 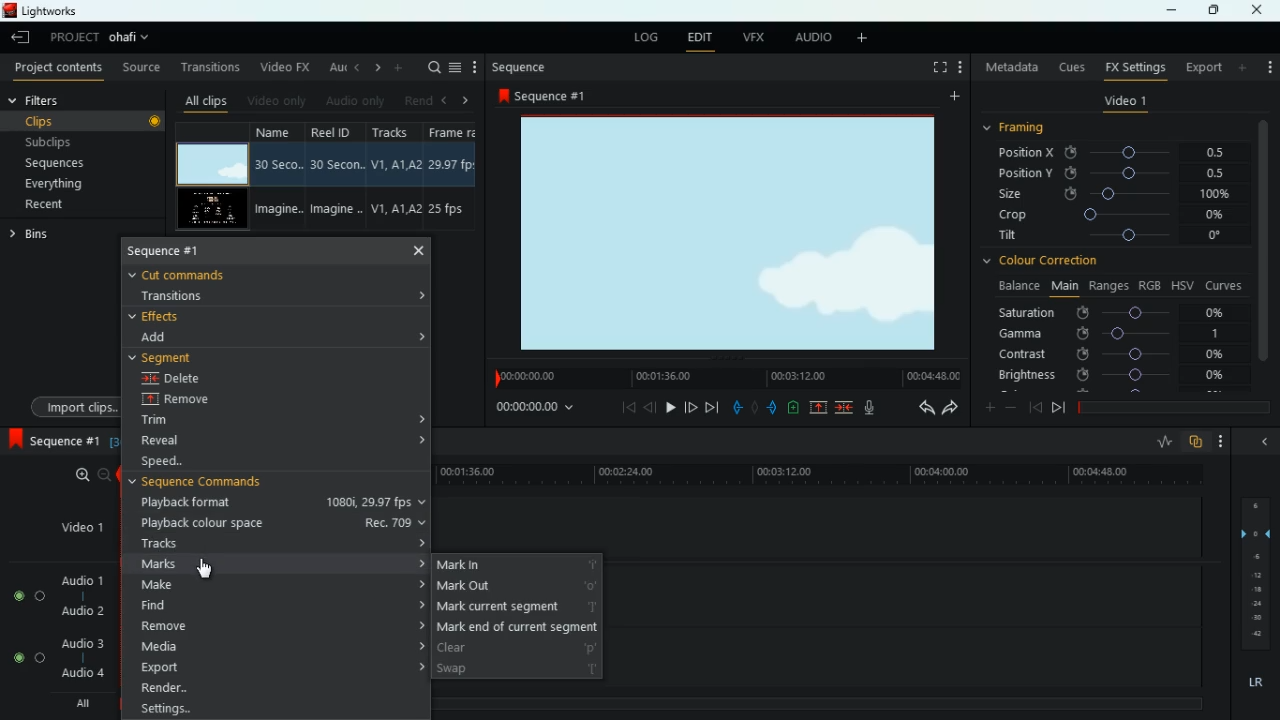 I want to click on rend, so click(x=414, y=100).